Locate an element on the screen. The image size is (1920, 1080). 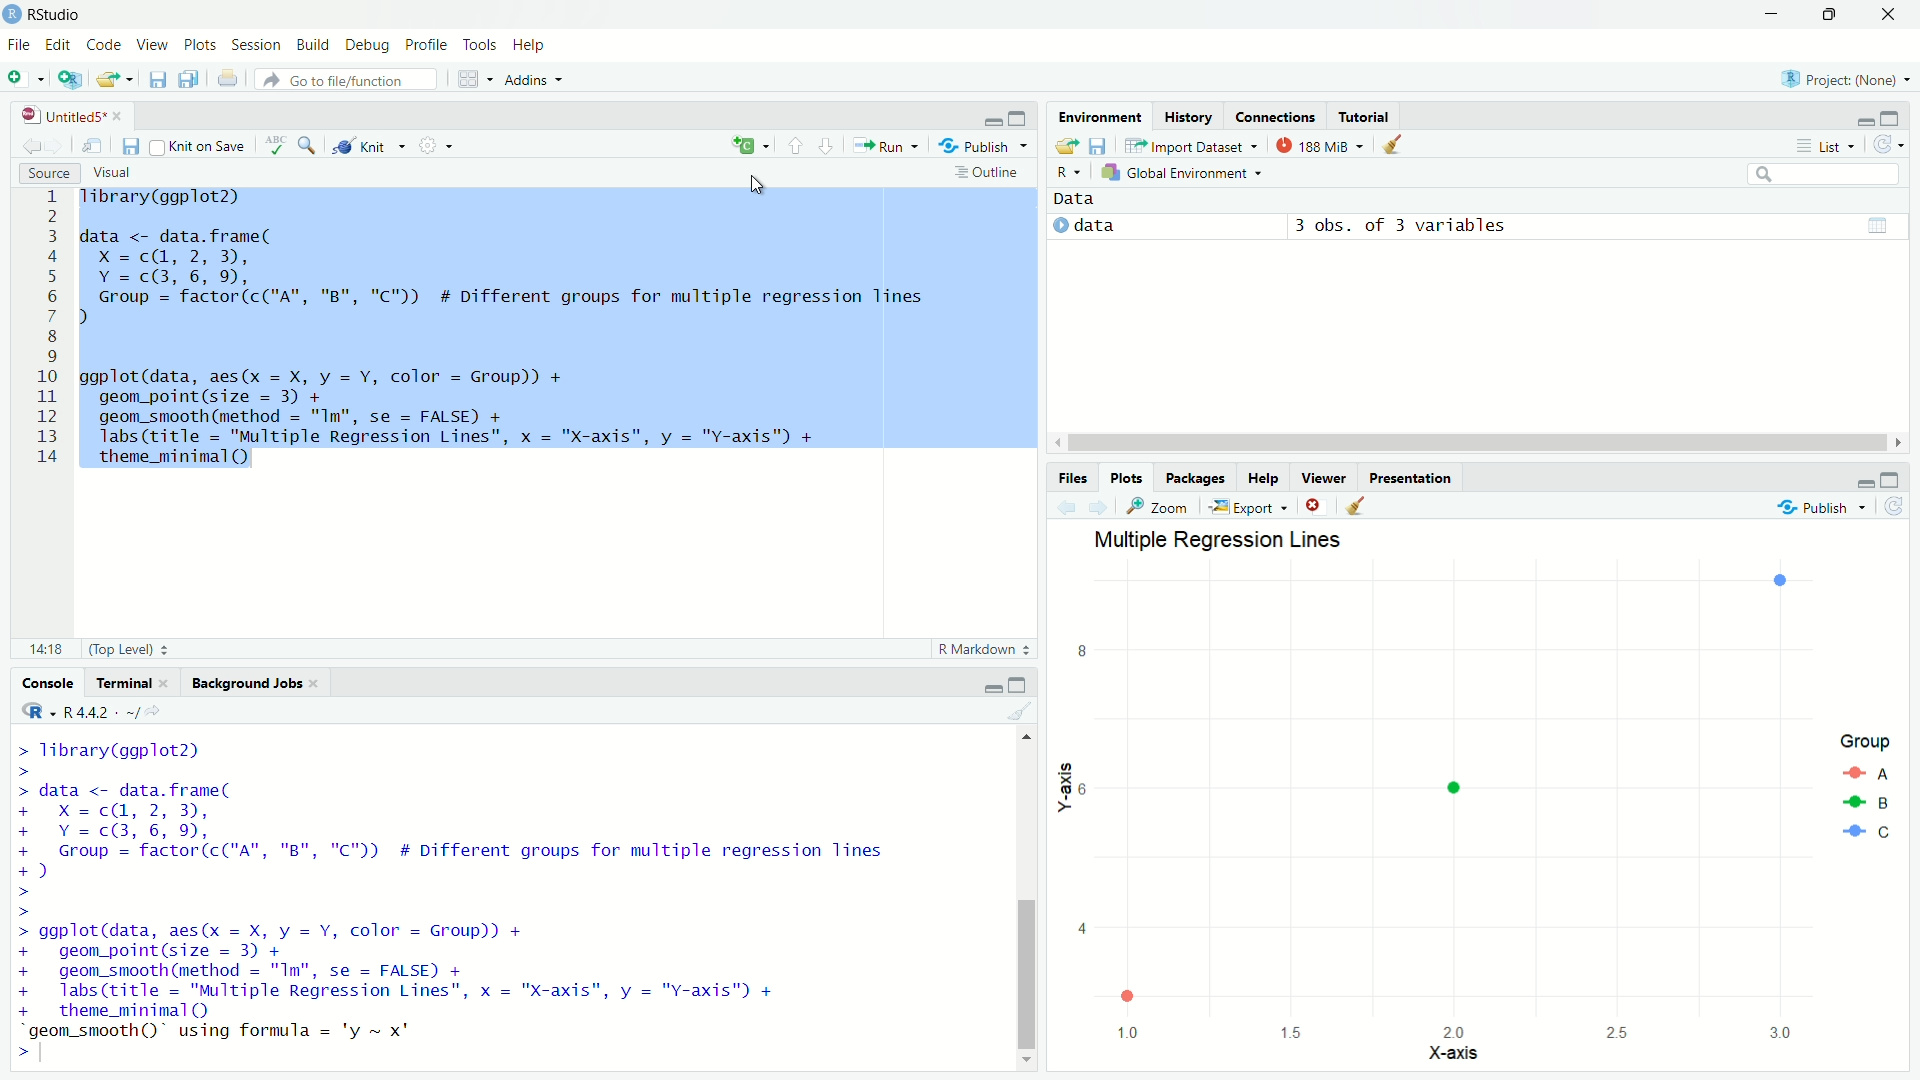
export is located at coordinates (112, 82).